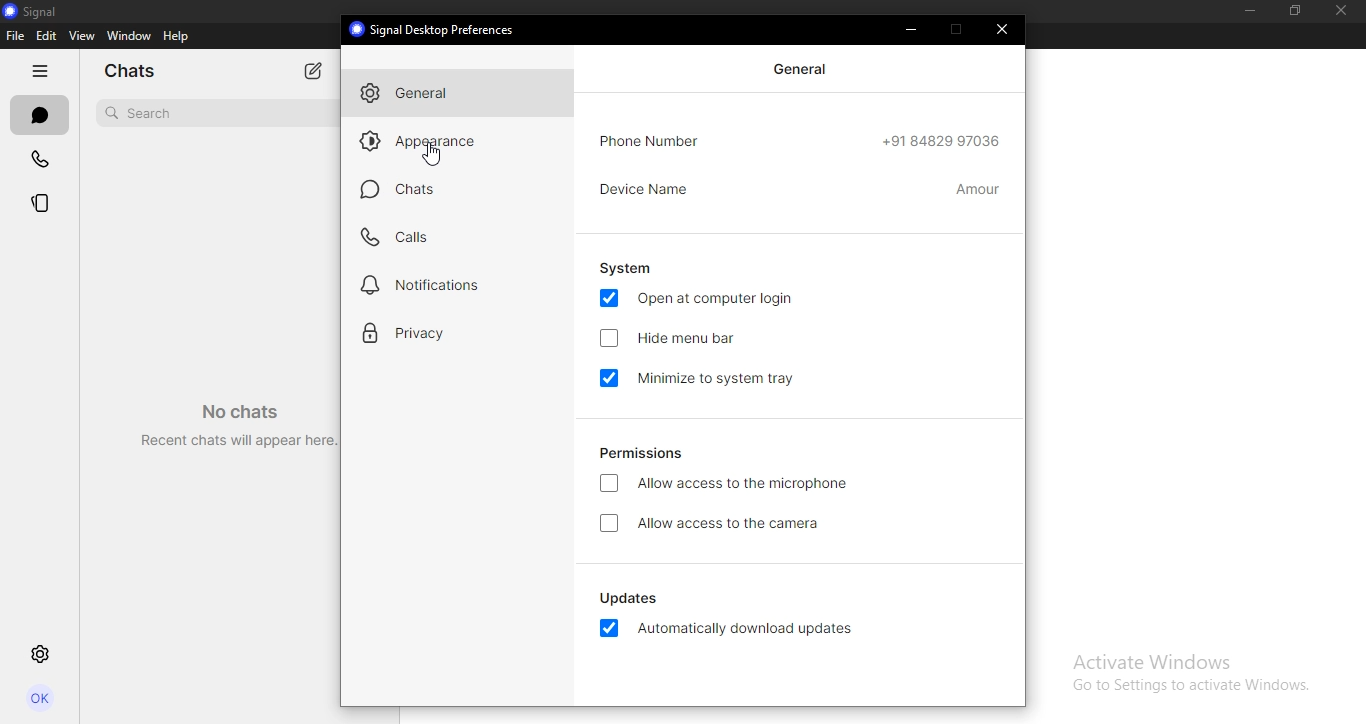 The width and height of the screenshot is (1366, 724). What do you see at coordinates (711, 524) in the screenshot?
I see `allow access to the camera` at bounding box center [711, 524].